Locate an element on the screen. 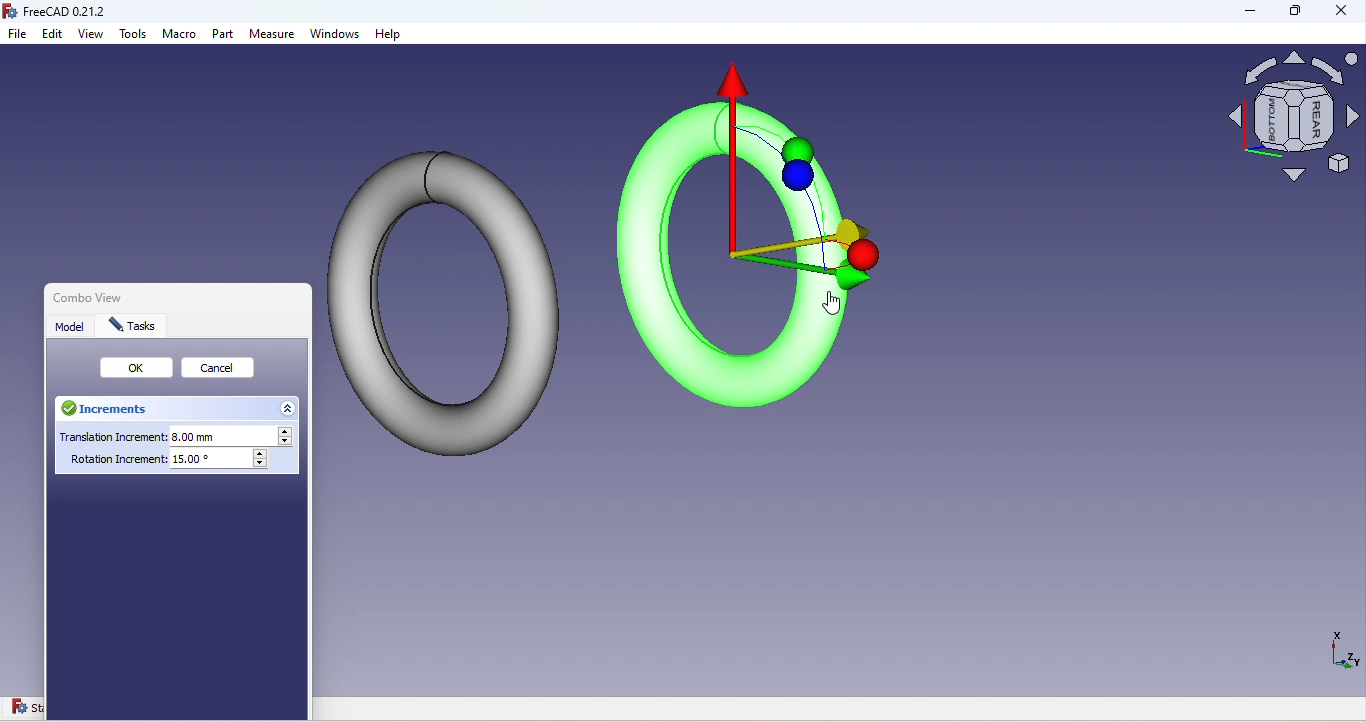 The width and height of the screenshot is (1366, 722). Translation increment is located at coordinates (163, 436).